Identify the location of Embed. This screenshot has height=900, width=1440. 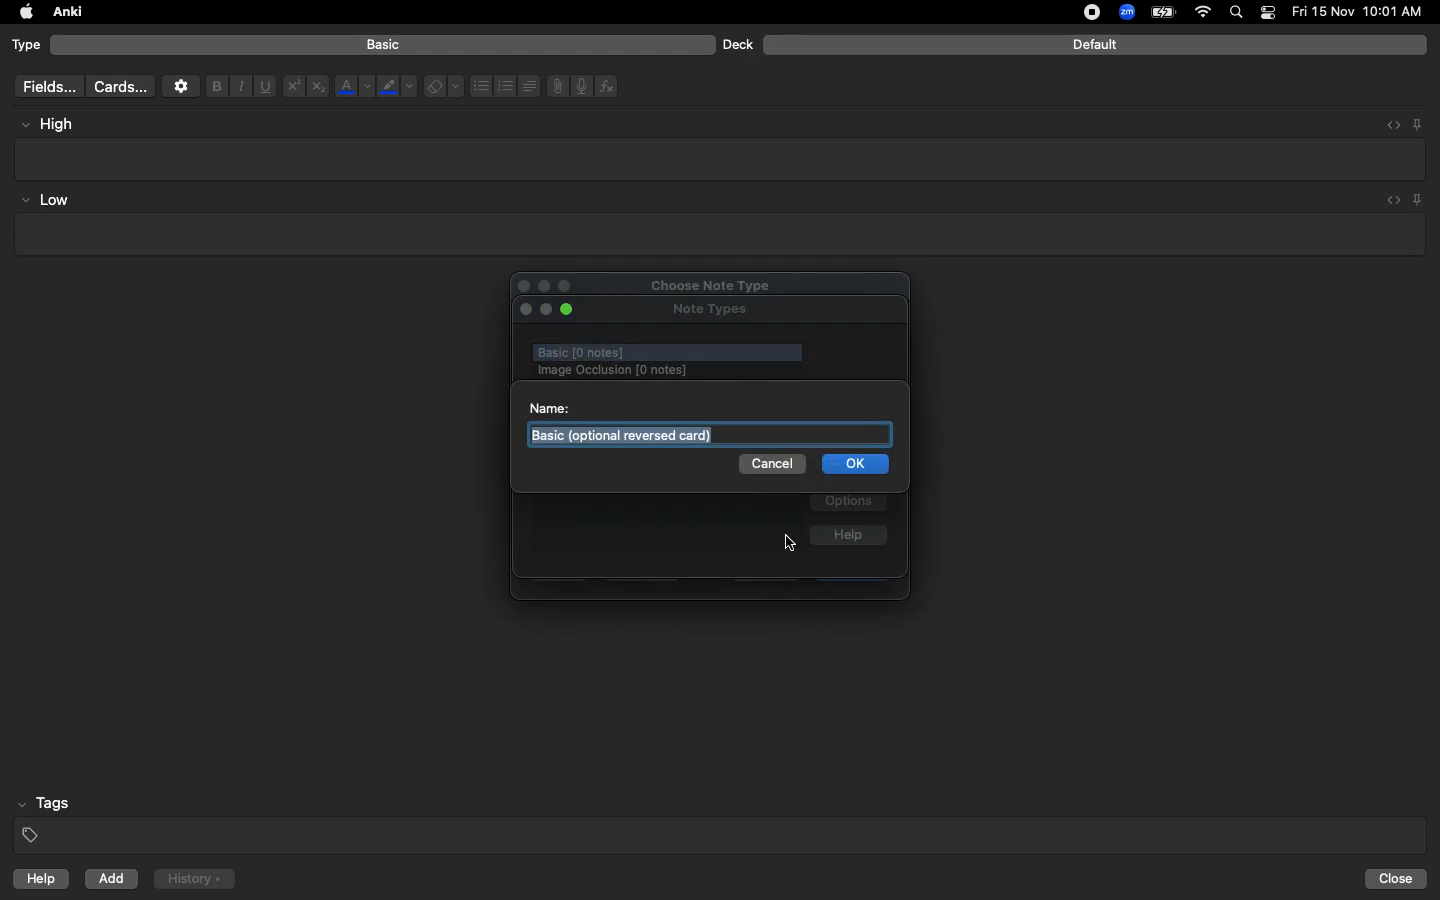
(1387, 125).